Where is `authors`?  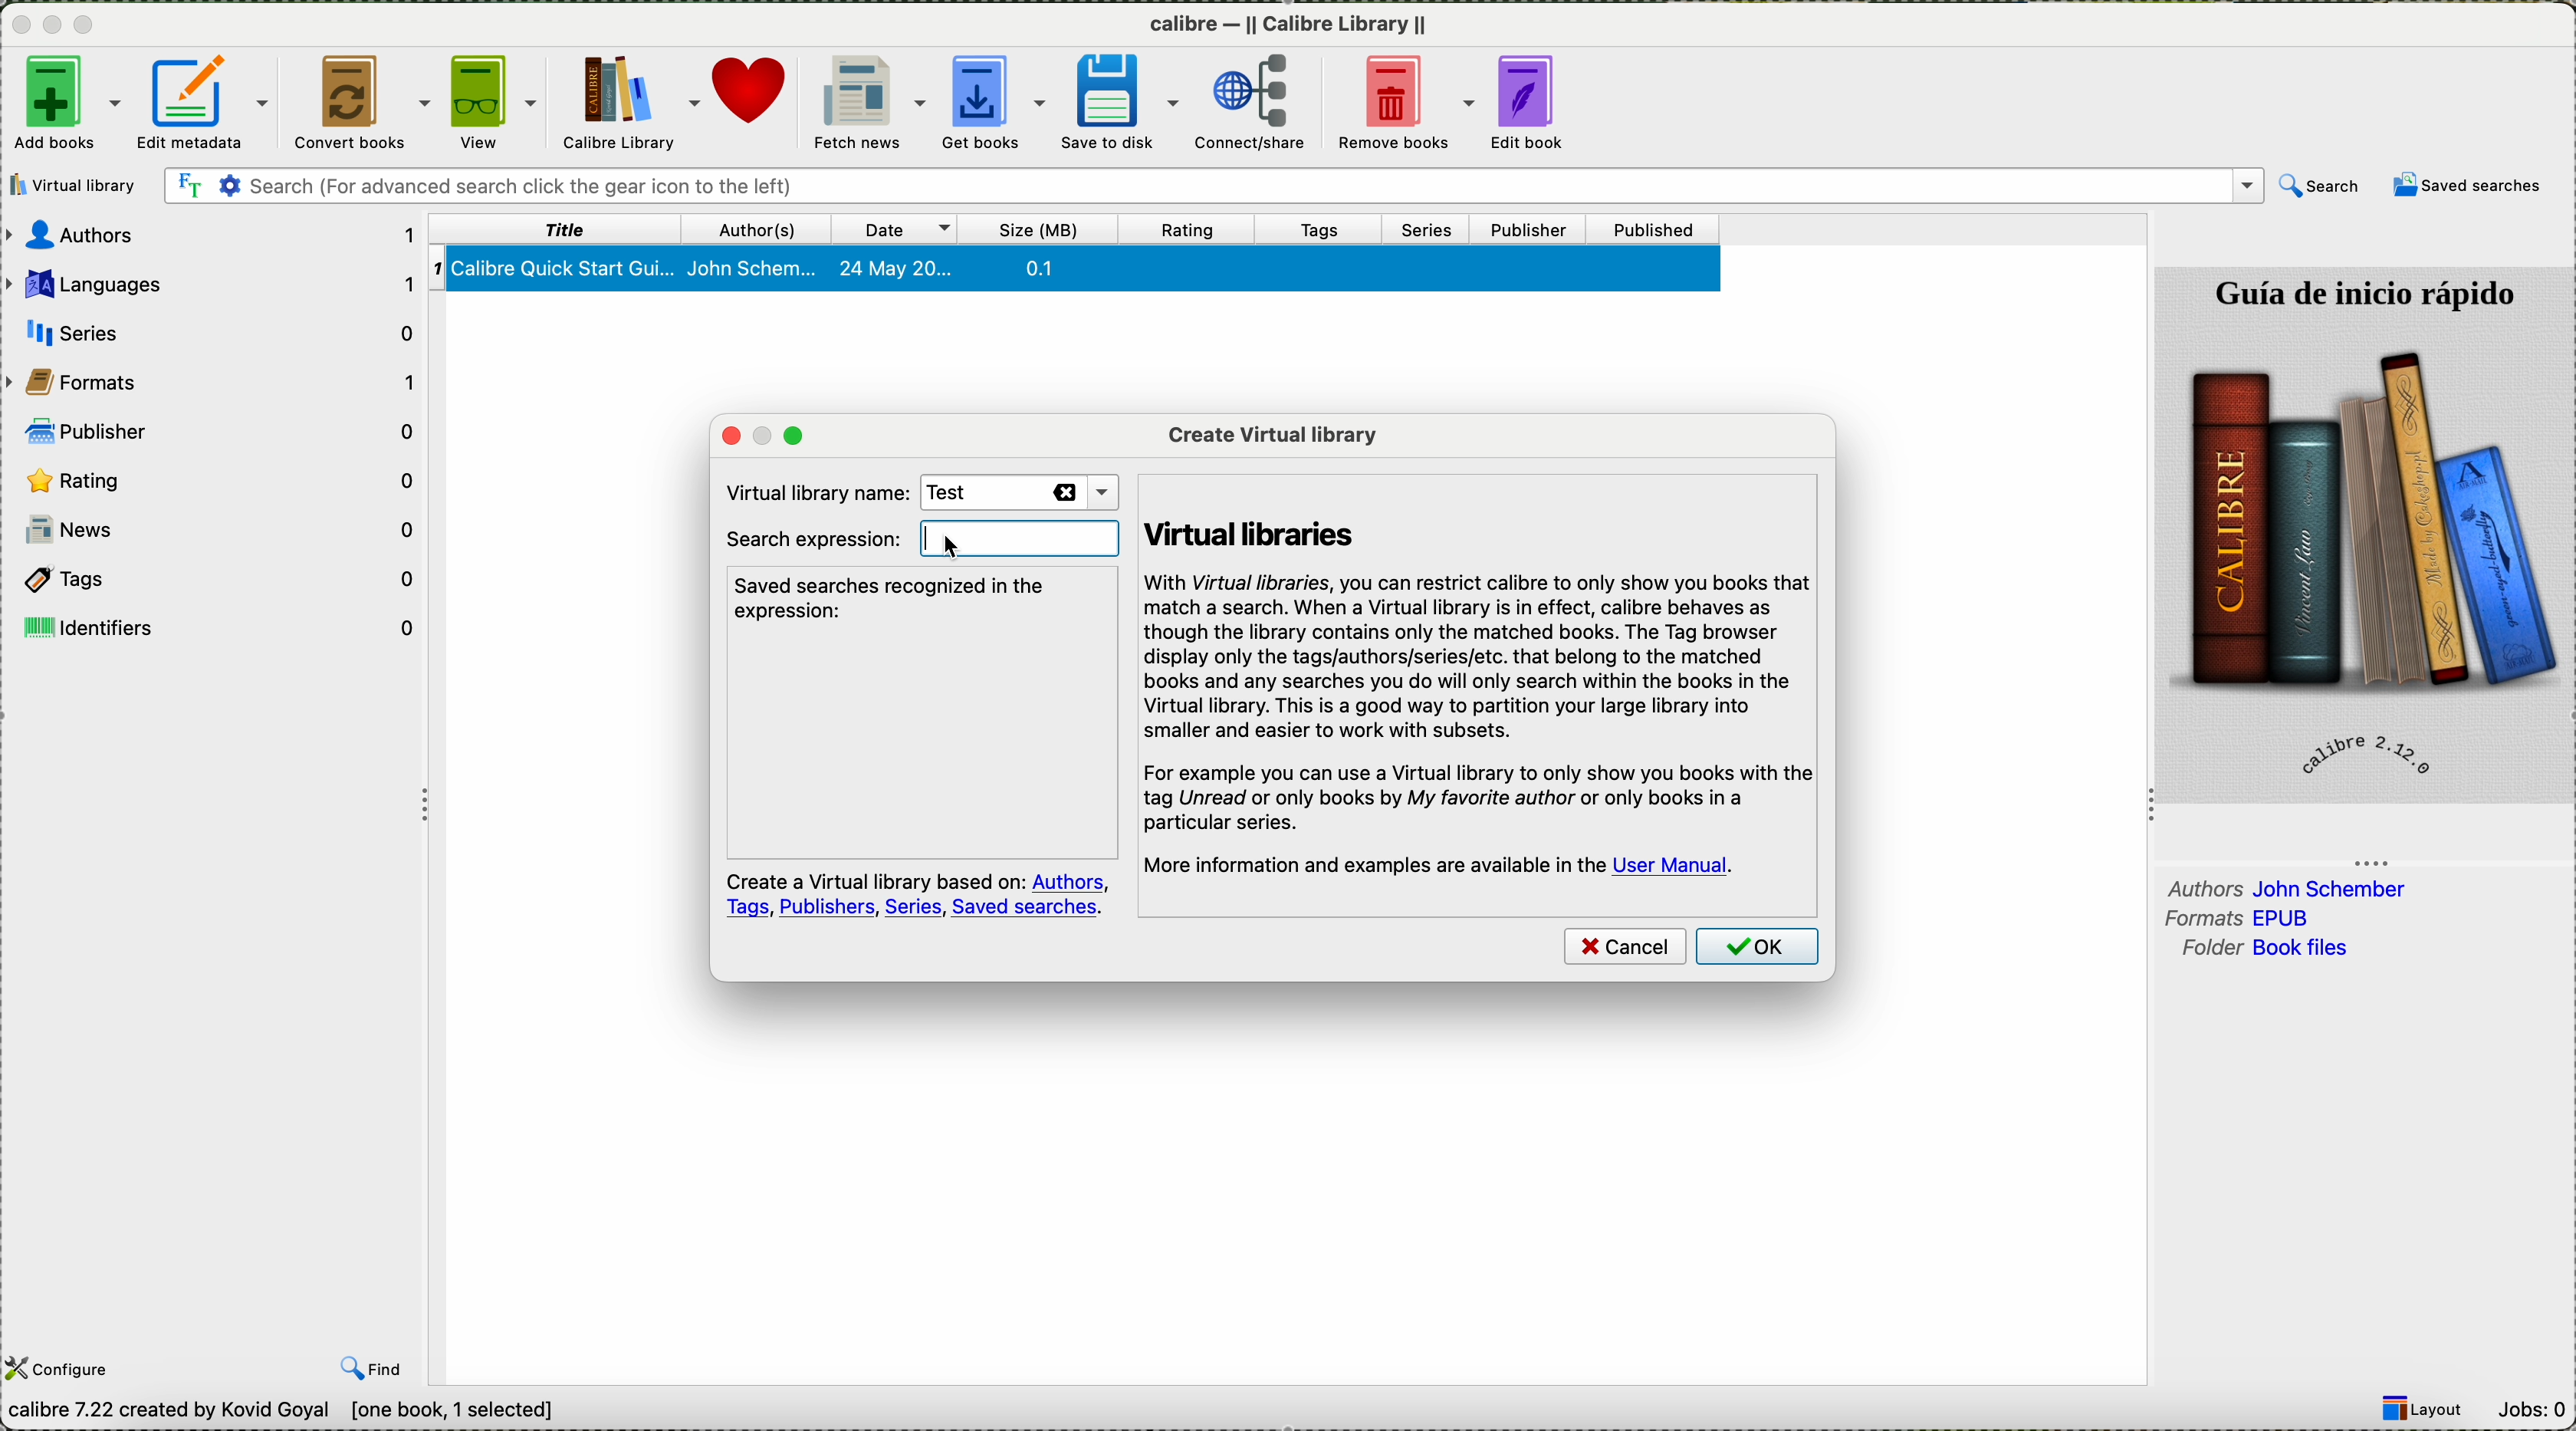
authors is located at coordinates (216, 238).